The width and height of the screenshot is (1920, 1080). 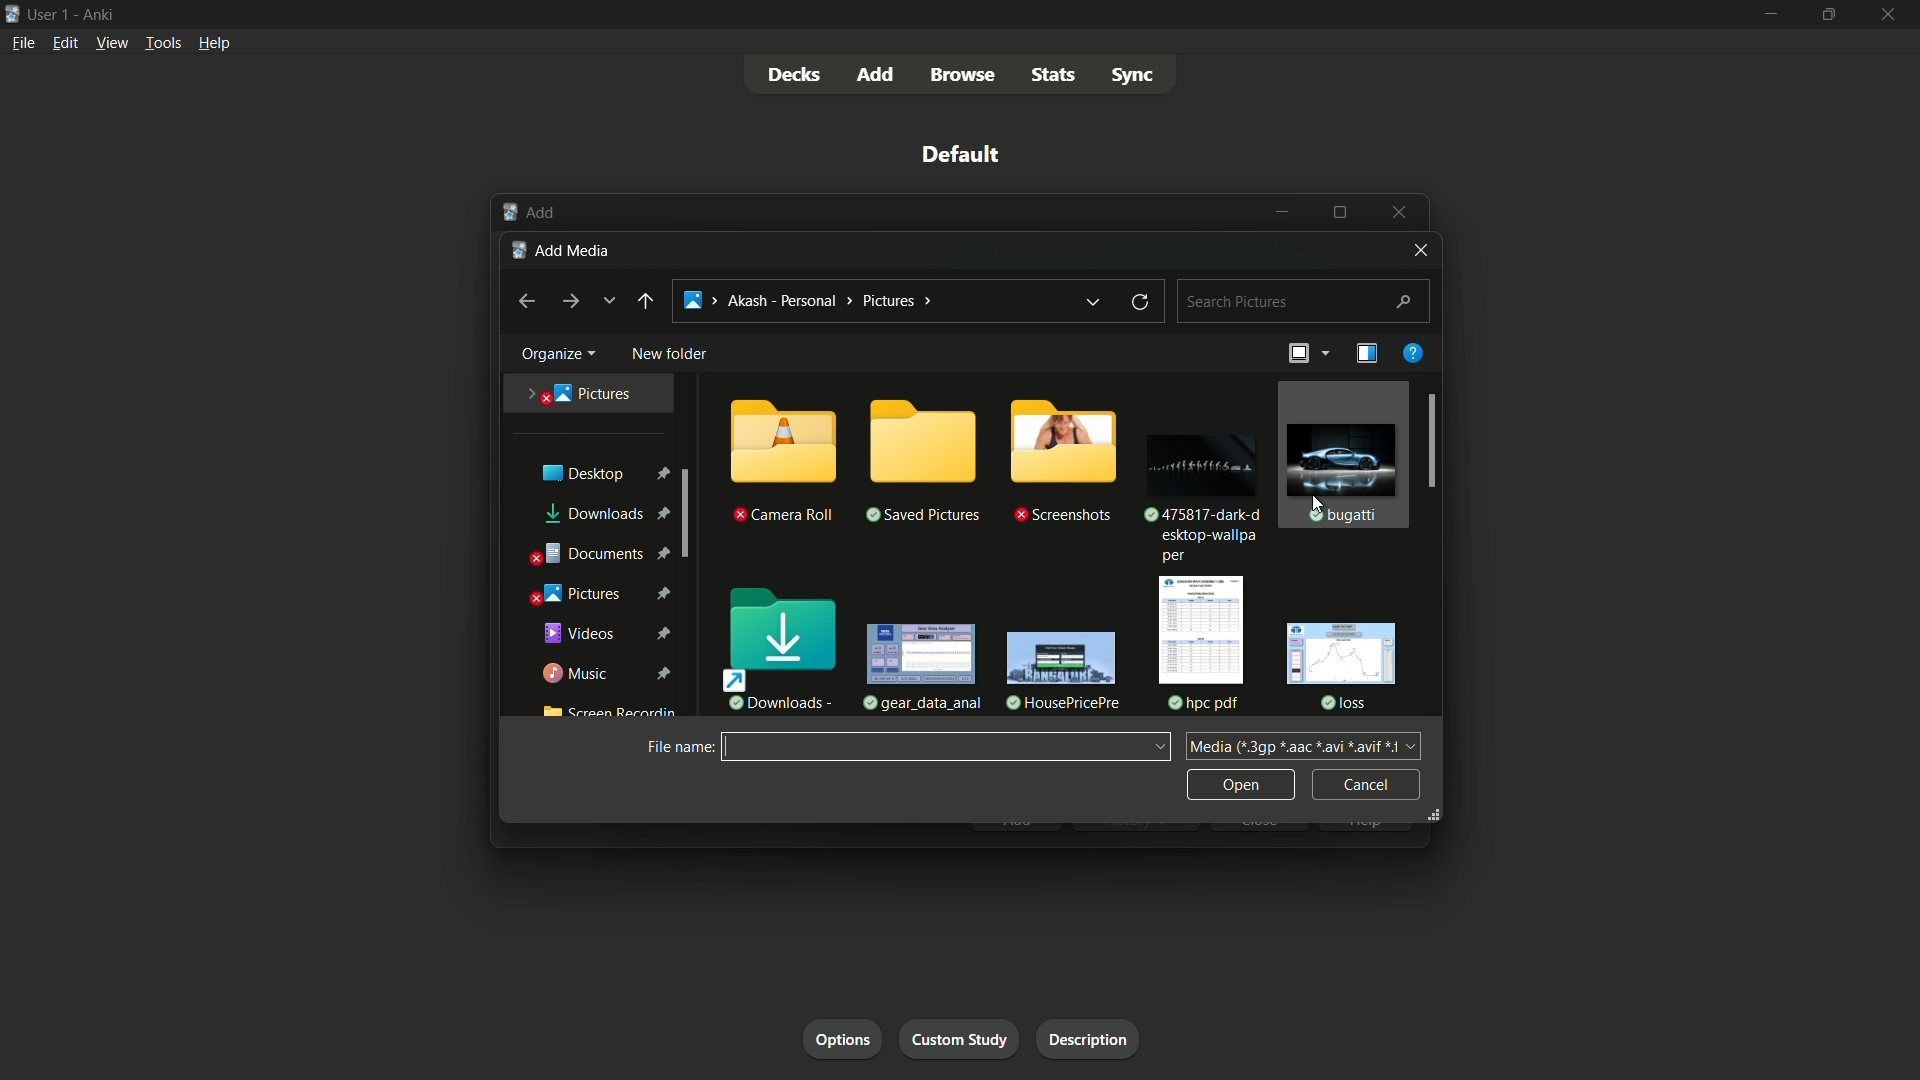 I want to click on options, so click(x=843, y=1038).